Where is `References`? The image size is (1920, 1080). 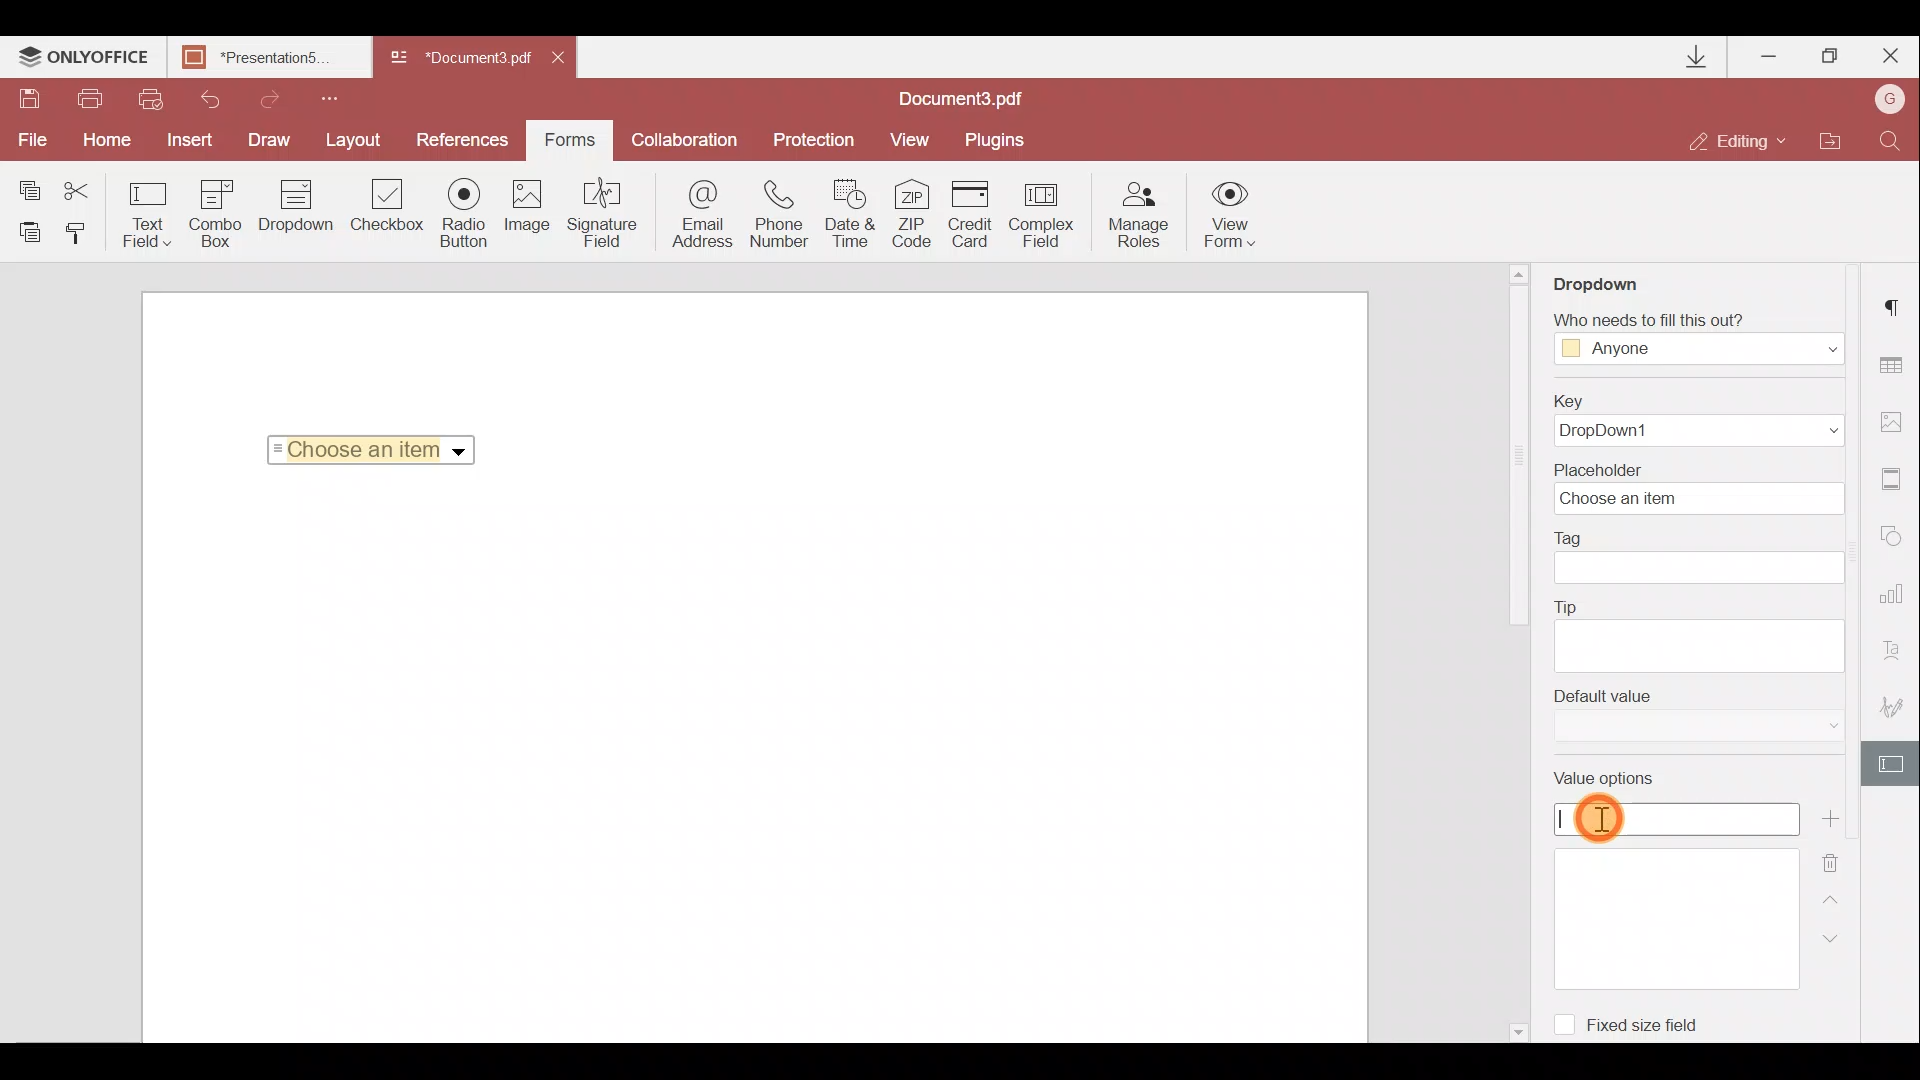
References is located at coordinates (466, 138).